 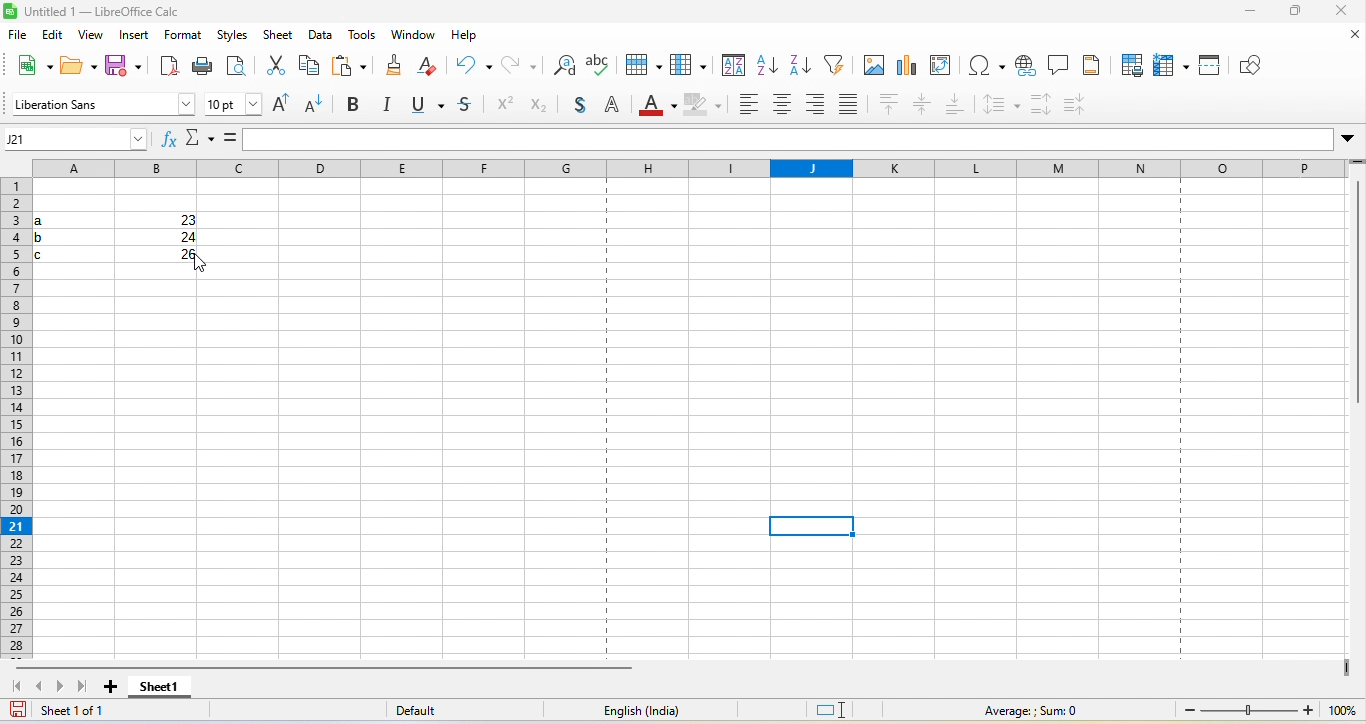 I want to click on sort, so click(x=731, y=66).